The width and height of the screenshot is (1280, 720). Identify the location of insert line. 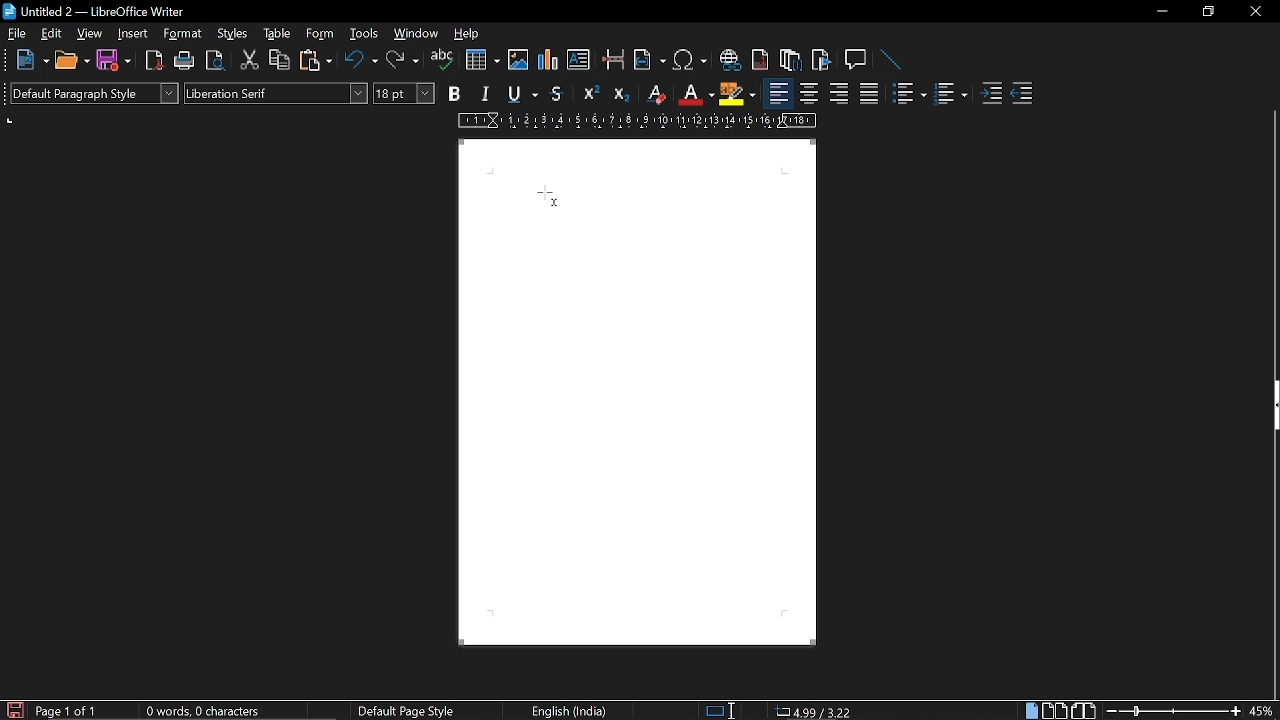
(886, 59).